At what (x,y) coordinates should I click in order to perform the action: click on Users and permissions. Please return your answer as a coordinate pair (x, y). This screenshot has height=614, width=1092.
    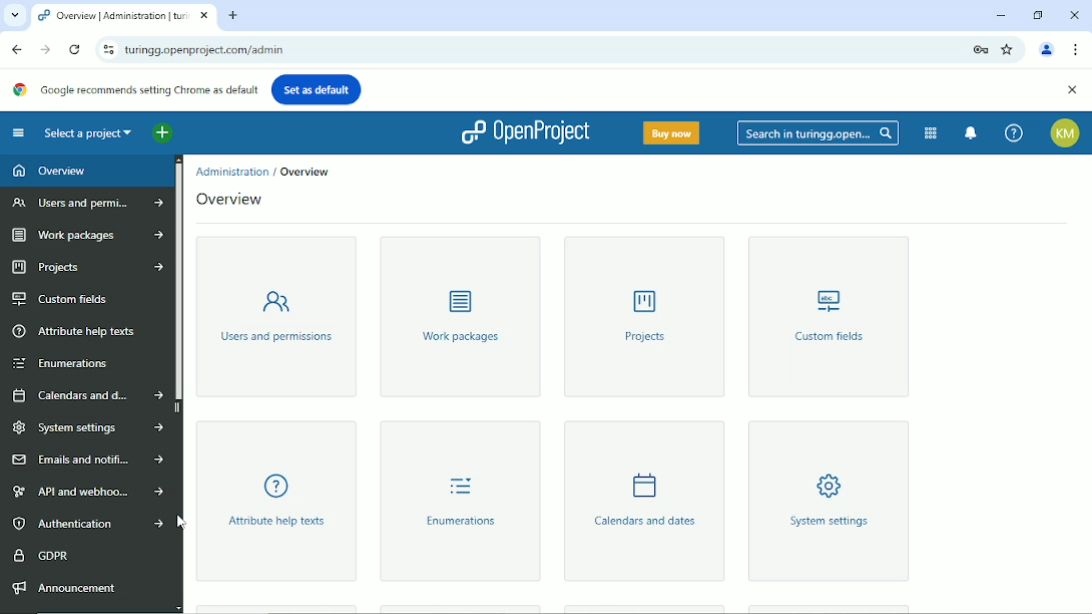
    Looking at the image, I should click on (275, 314).